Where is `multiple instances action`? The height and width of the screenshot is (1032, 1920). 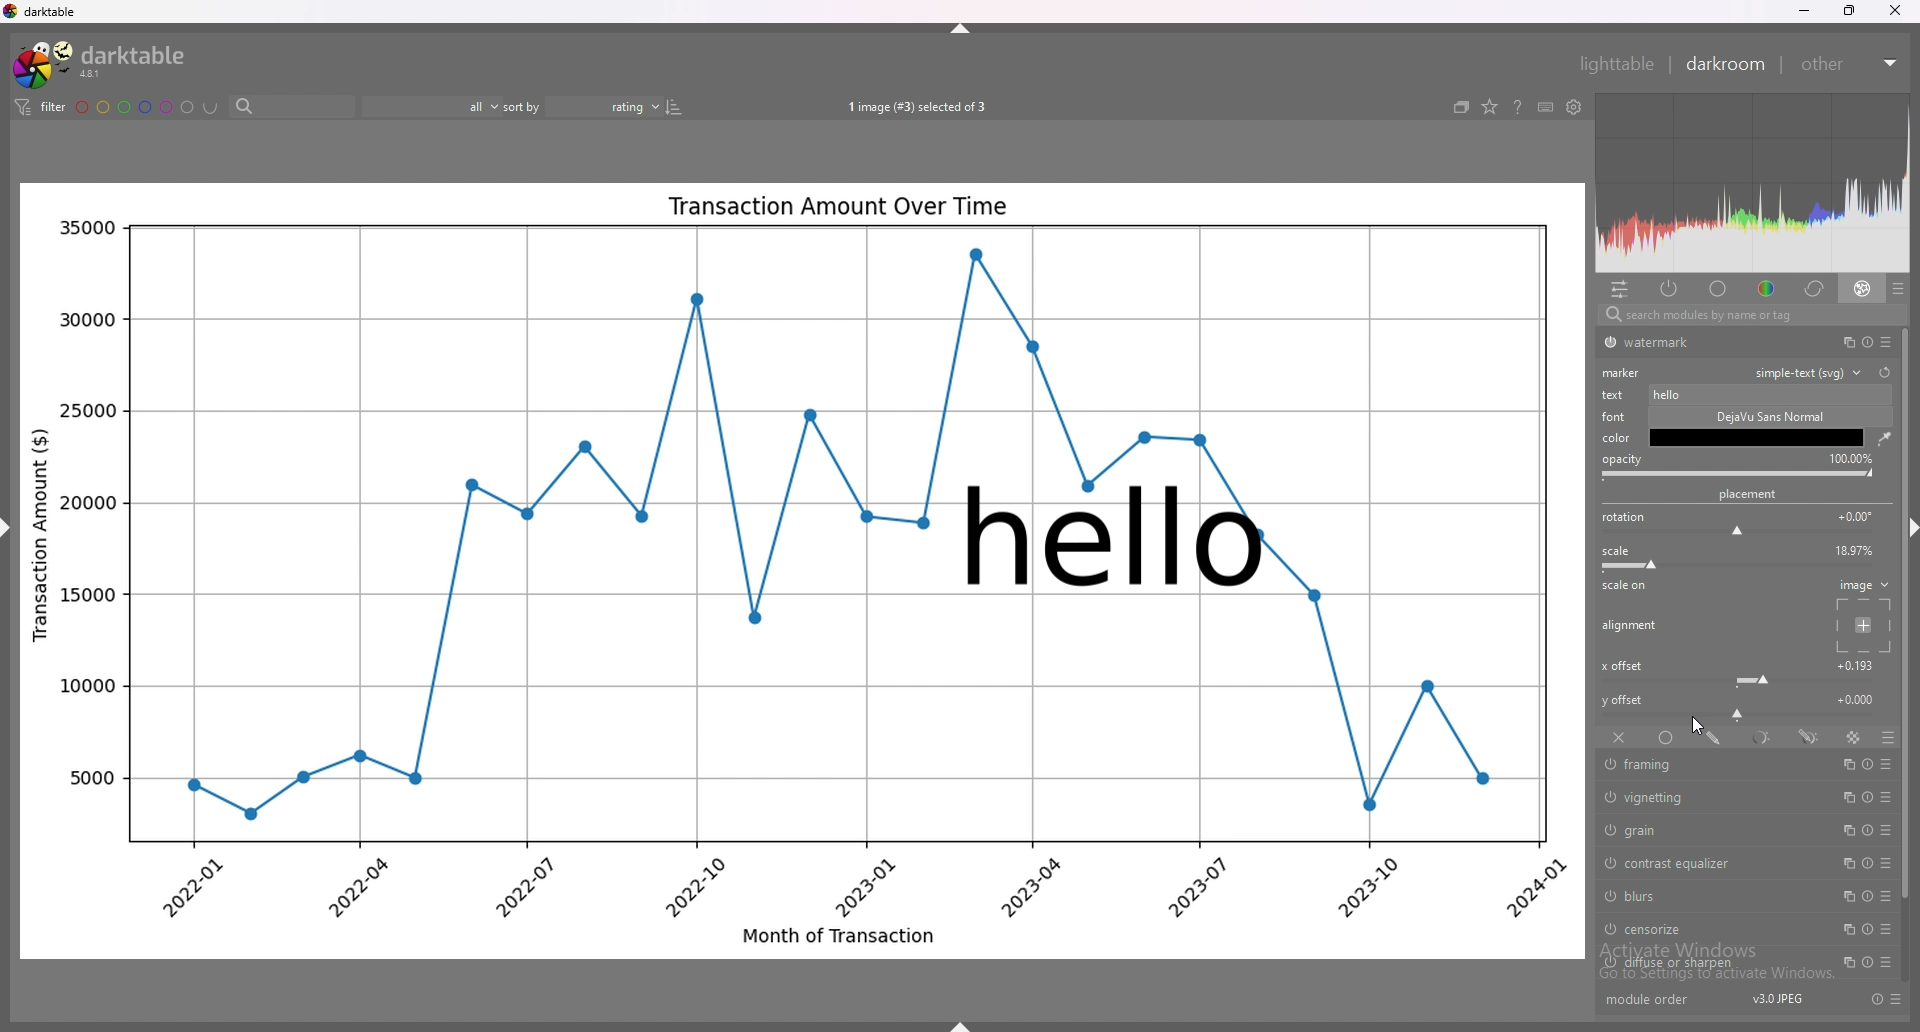 multiple instances action is located at coordinates (1842, 342).